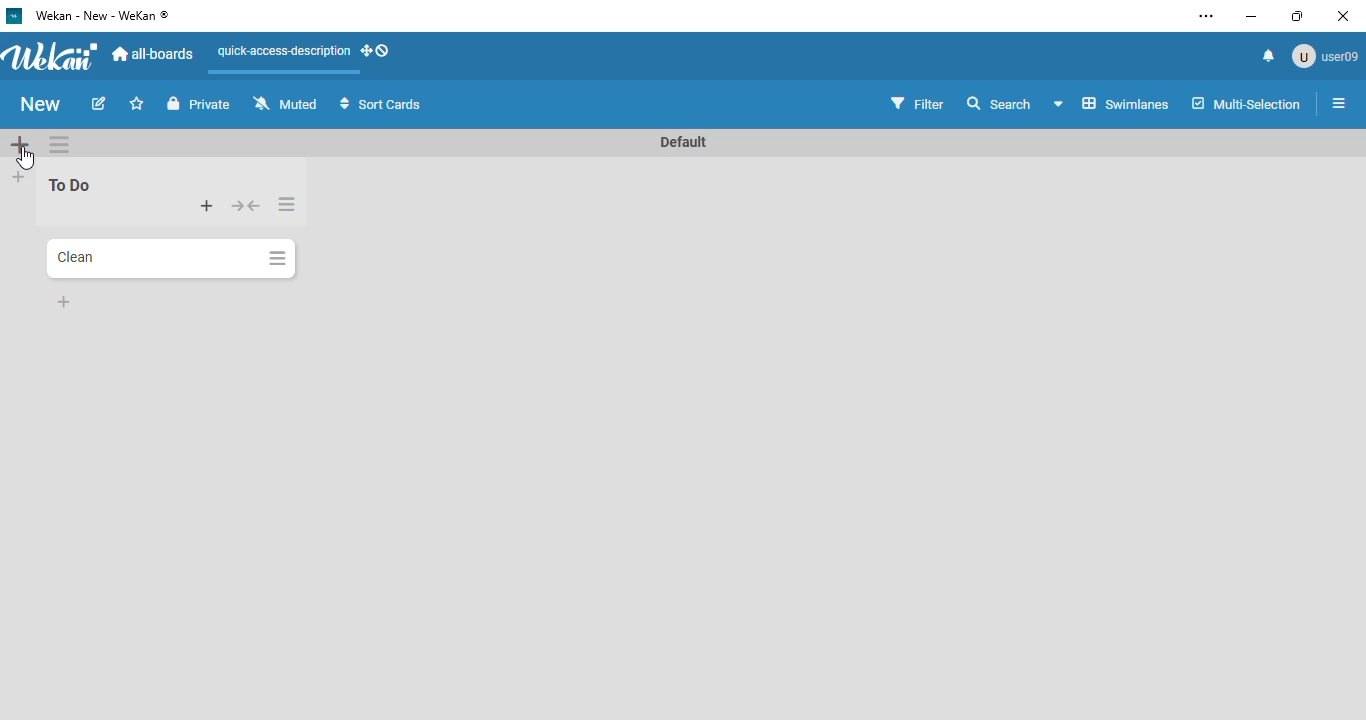  Describe the element at coordinates (244, 206) in the screenshot. I see `collapse` at that location.